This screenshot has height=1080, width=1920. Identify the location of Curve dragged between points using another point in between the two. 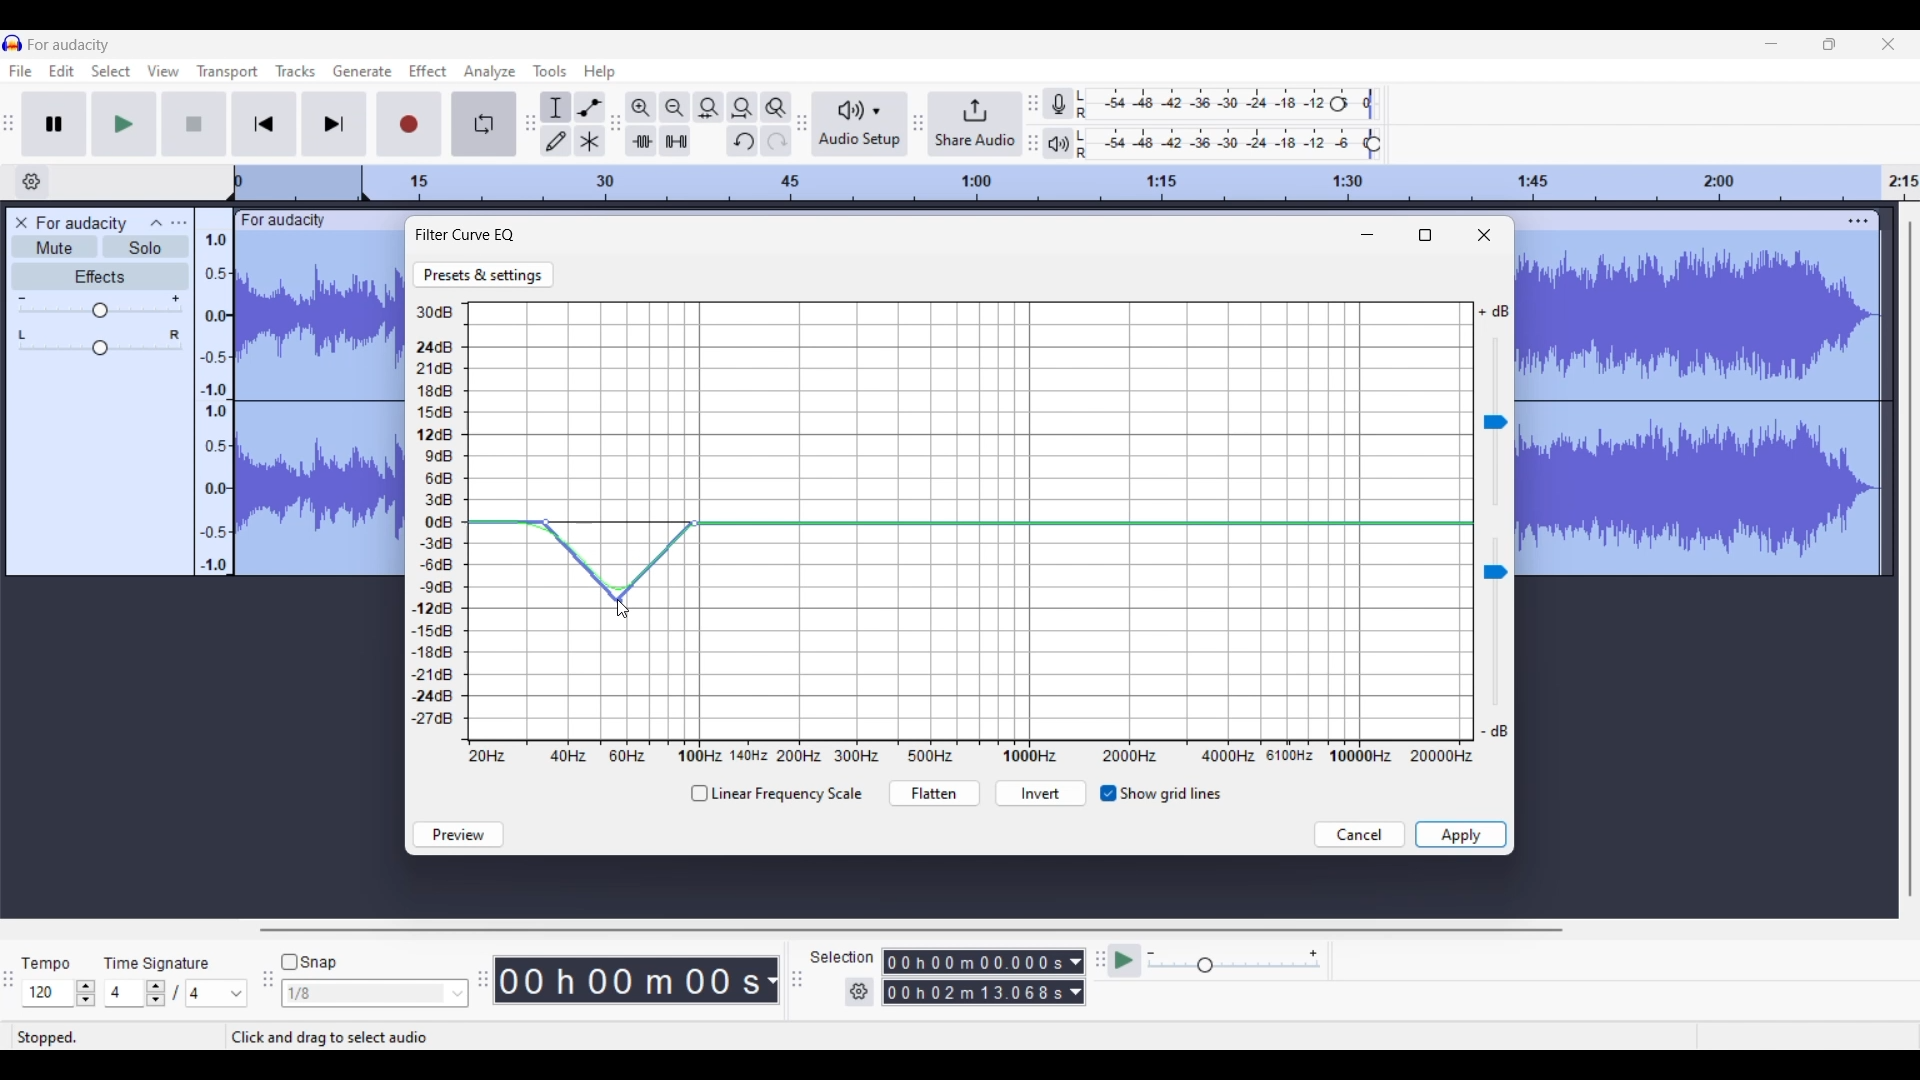
(620, 561).